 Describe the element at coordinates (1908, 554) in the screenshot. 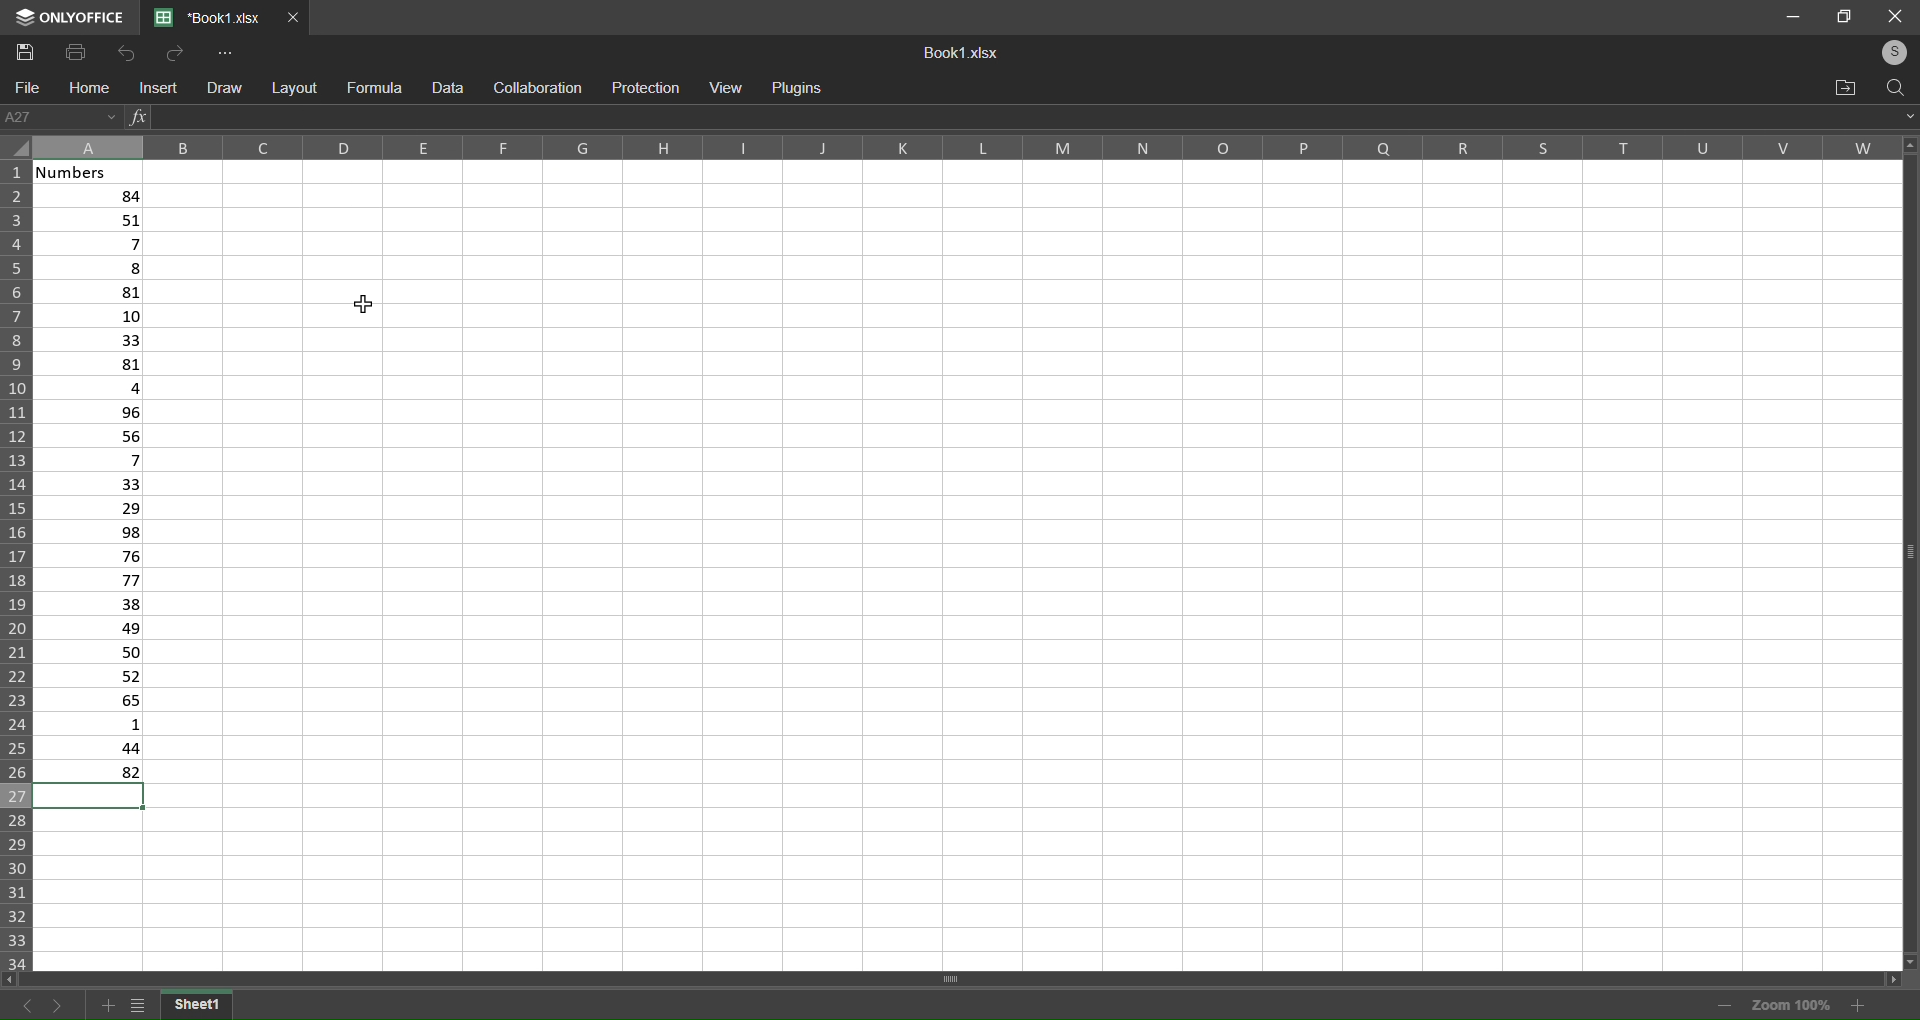

I see `Vertical scroll bar` at that location.